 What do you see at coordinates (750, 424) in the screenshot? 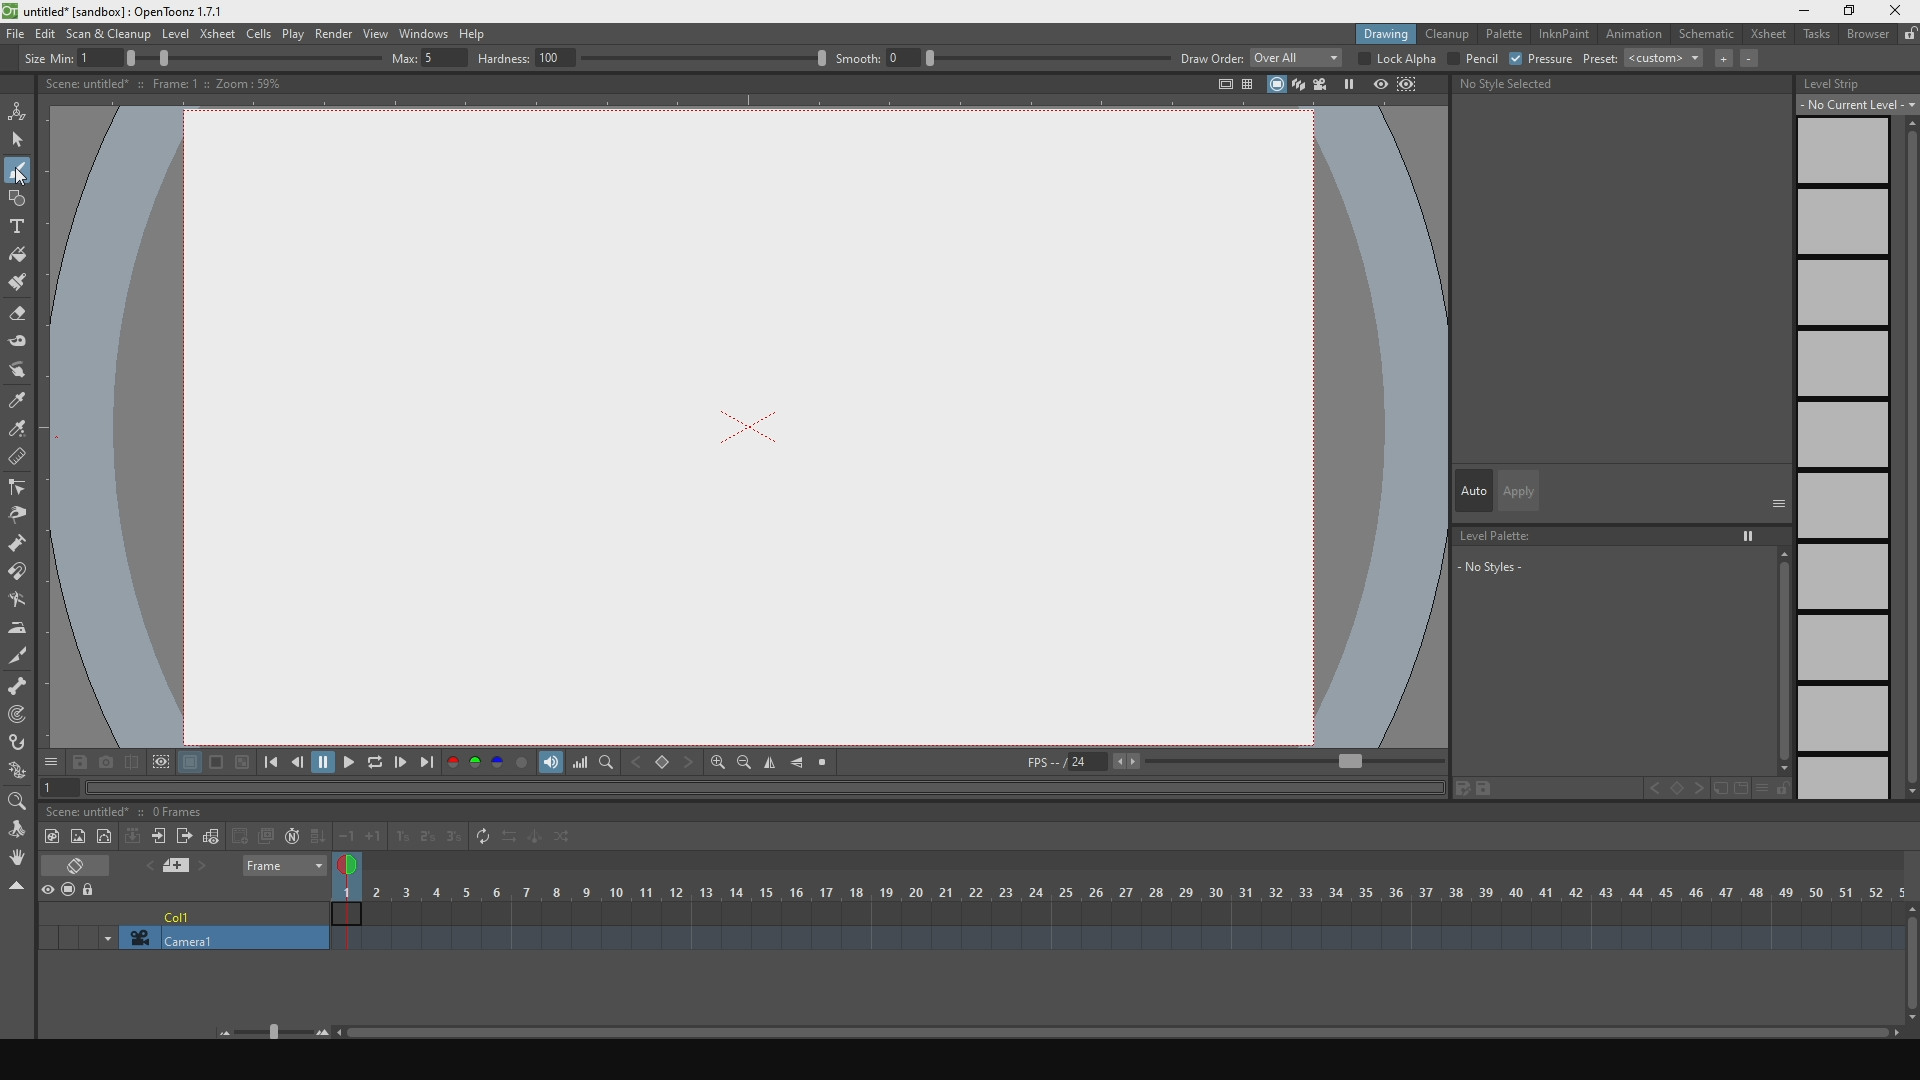
I see `blank canvas` at bounding box center [750, 424].